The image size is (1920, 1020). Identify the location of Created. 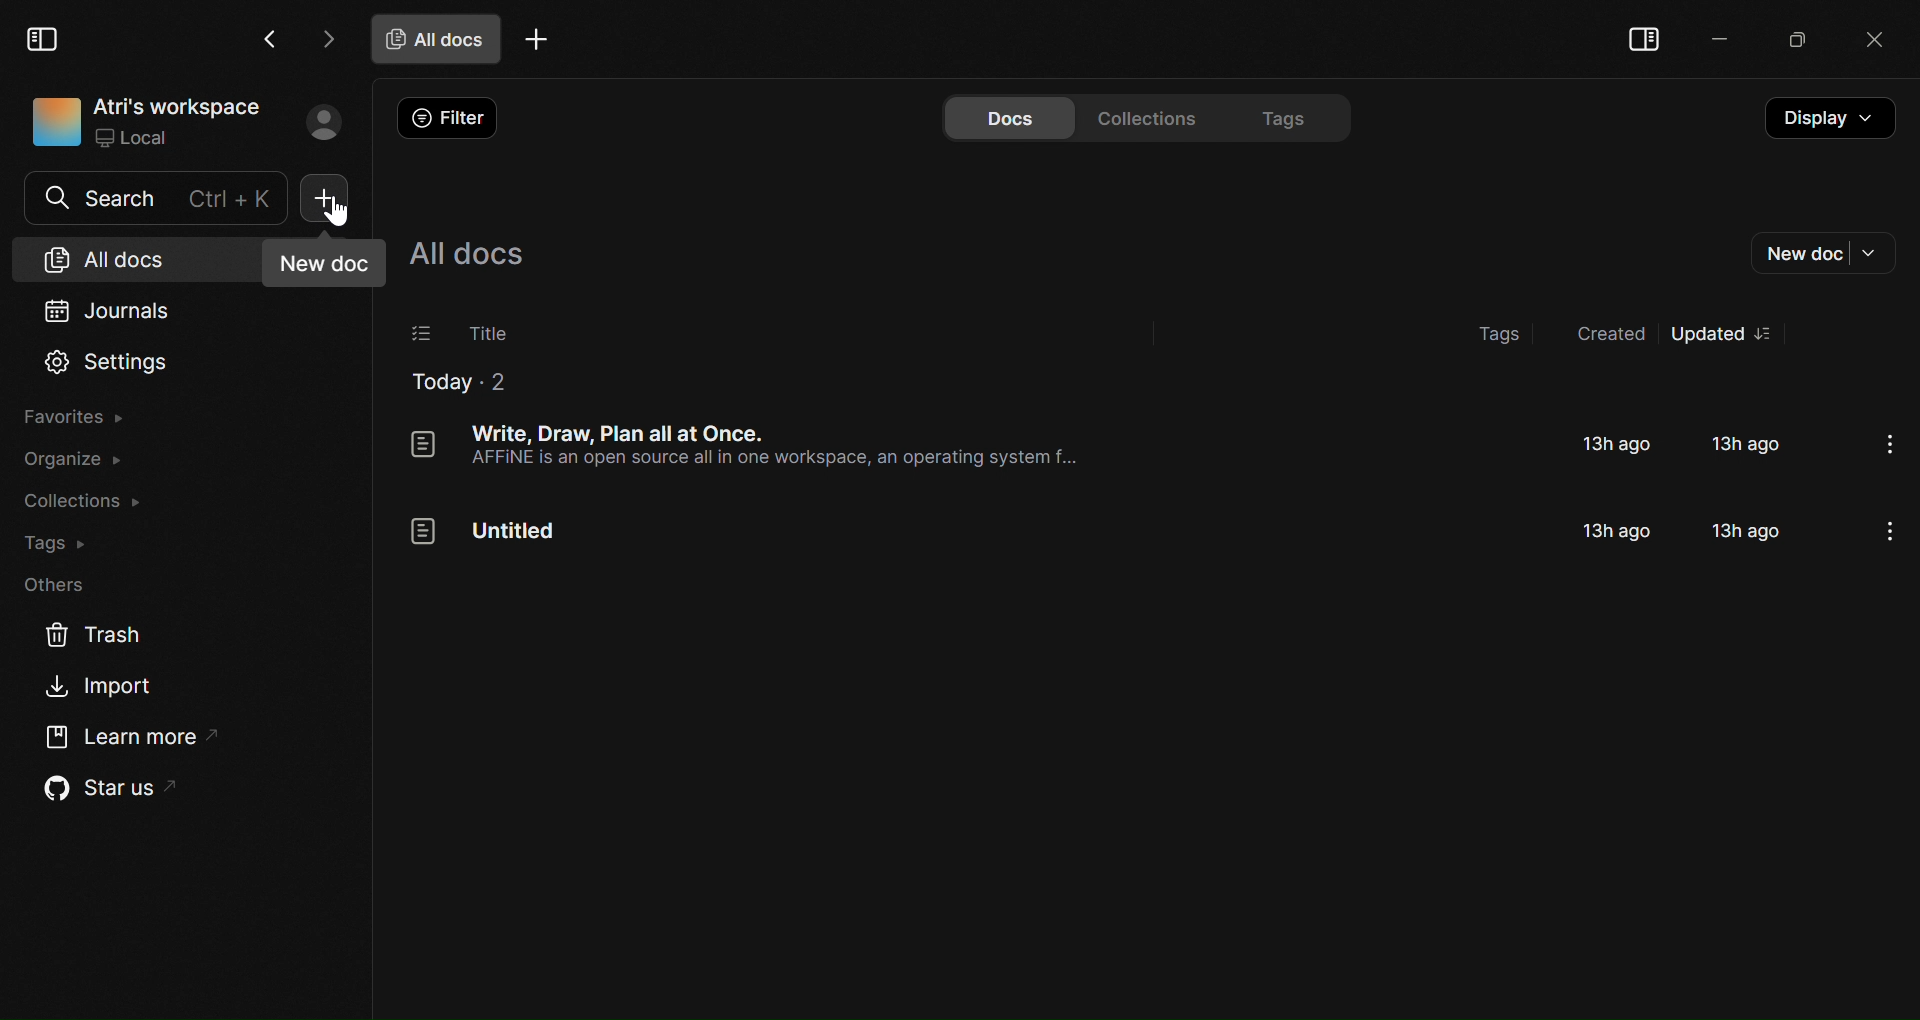
(1605, 337).